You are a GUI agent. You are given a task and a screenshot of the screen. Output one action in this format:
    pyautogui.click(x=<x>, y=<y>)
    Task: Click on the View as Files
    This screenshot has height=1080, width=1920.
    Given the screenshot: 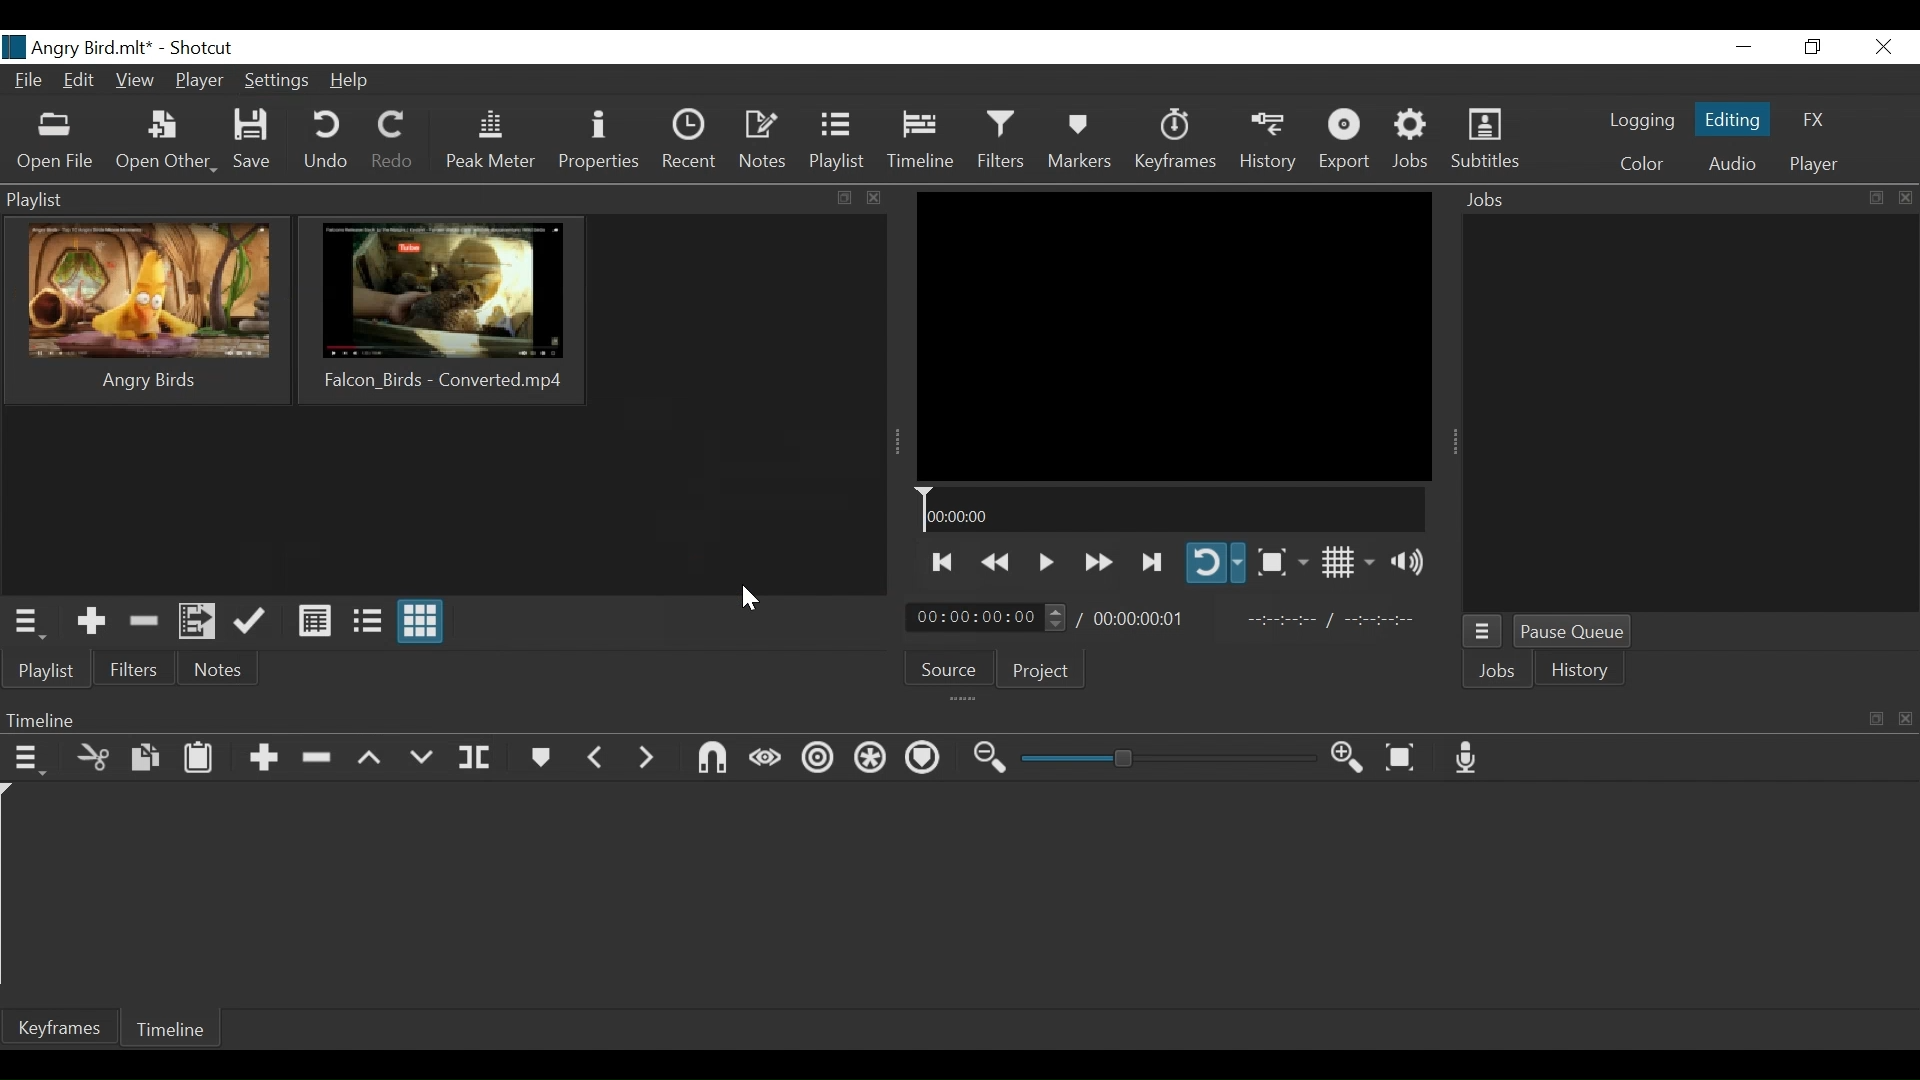 What is the action you would take?
    pyautogui.click(x=368, y=623)
    